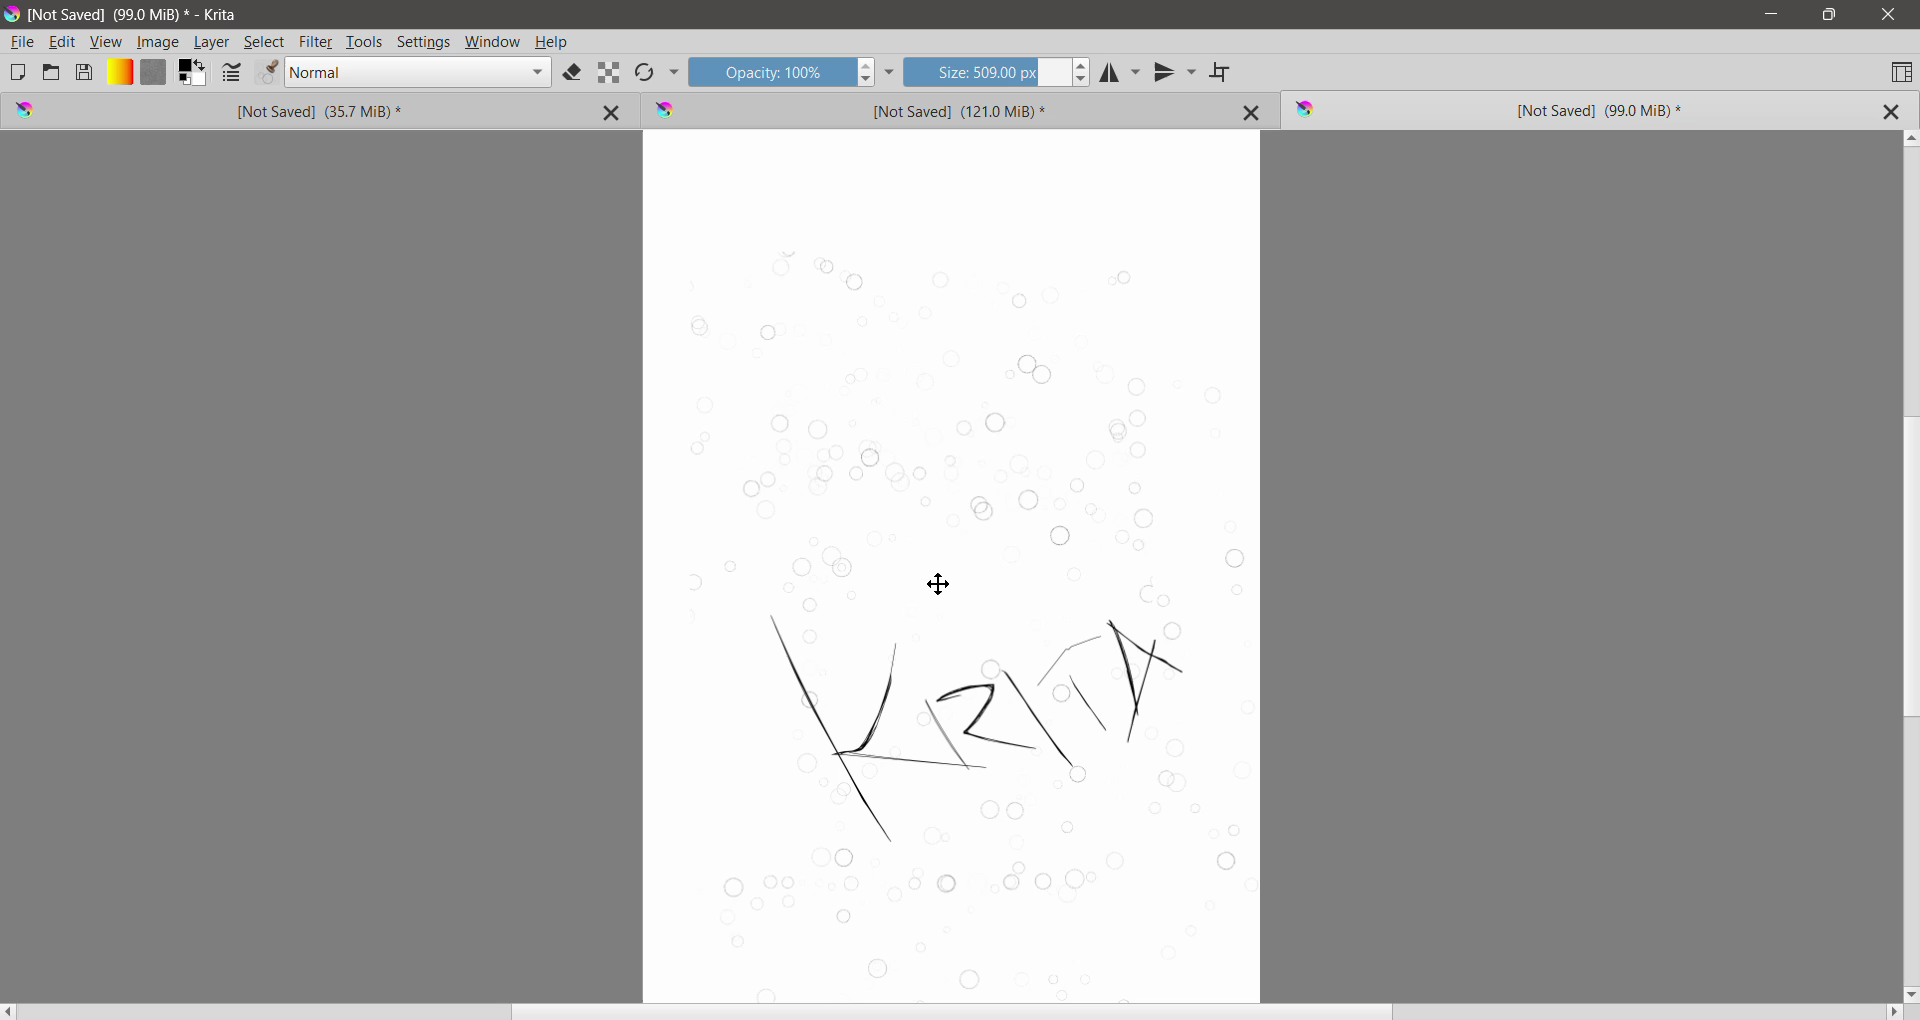 The image size is (1920, 1020). What do you see at coordinates (138, 15) in the screenshot?
I see `Fie Title, Size - Application Name` at bounding box center [138, 15].